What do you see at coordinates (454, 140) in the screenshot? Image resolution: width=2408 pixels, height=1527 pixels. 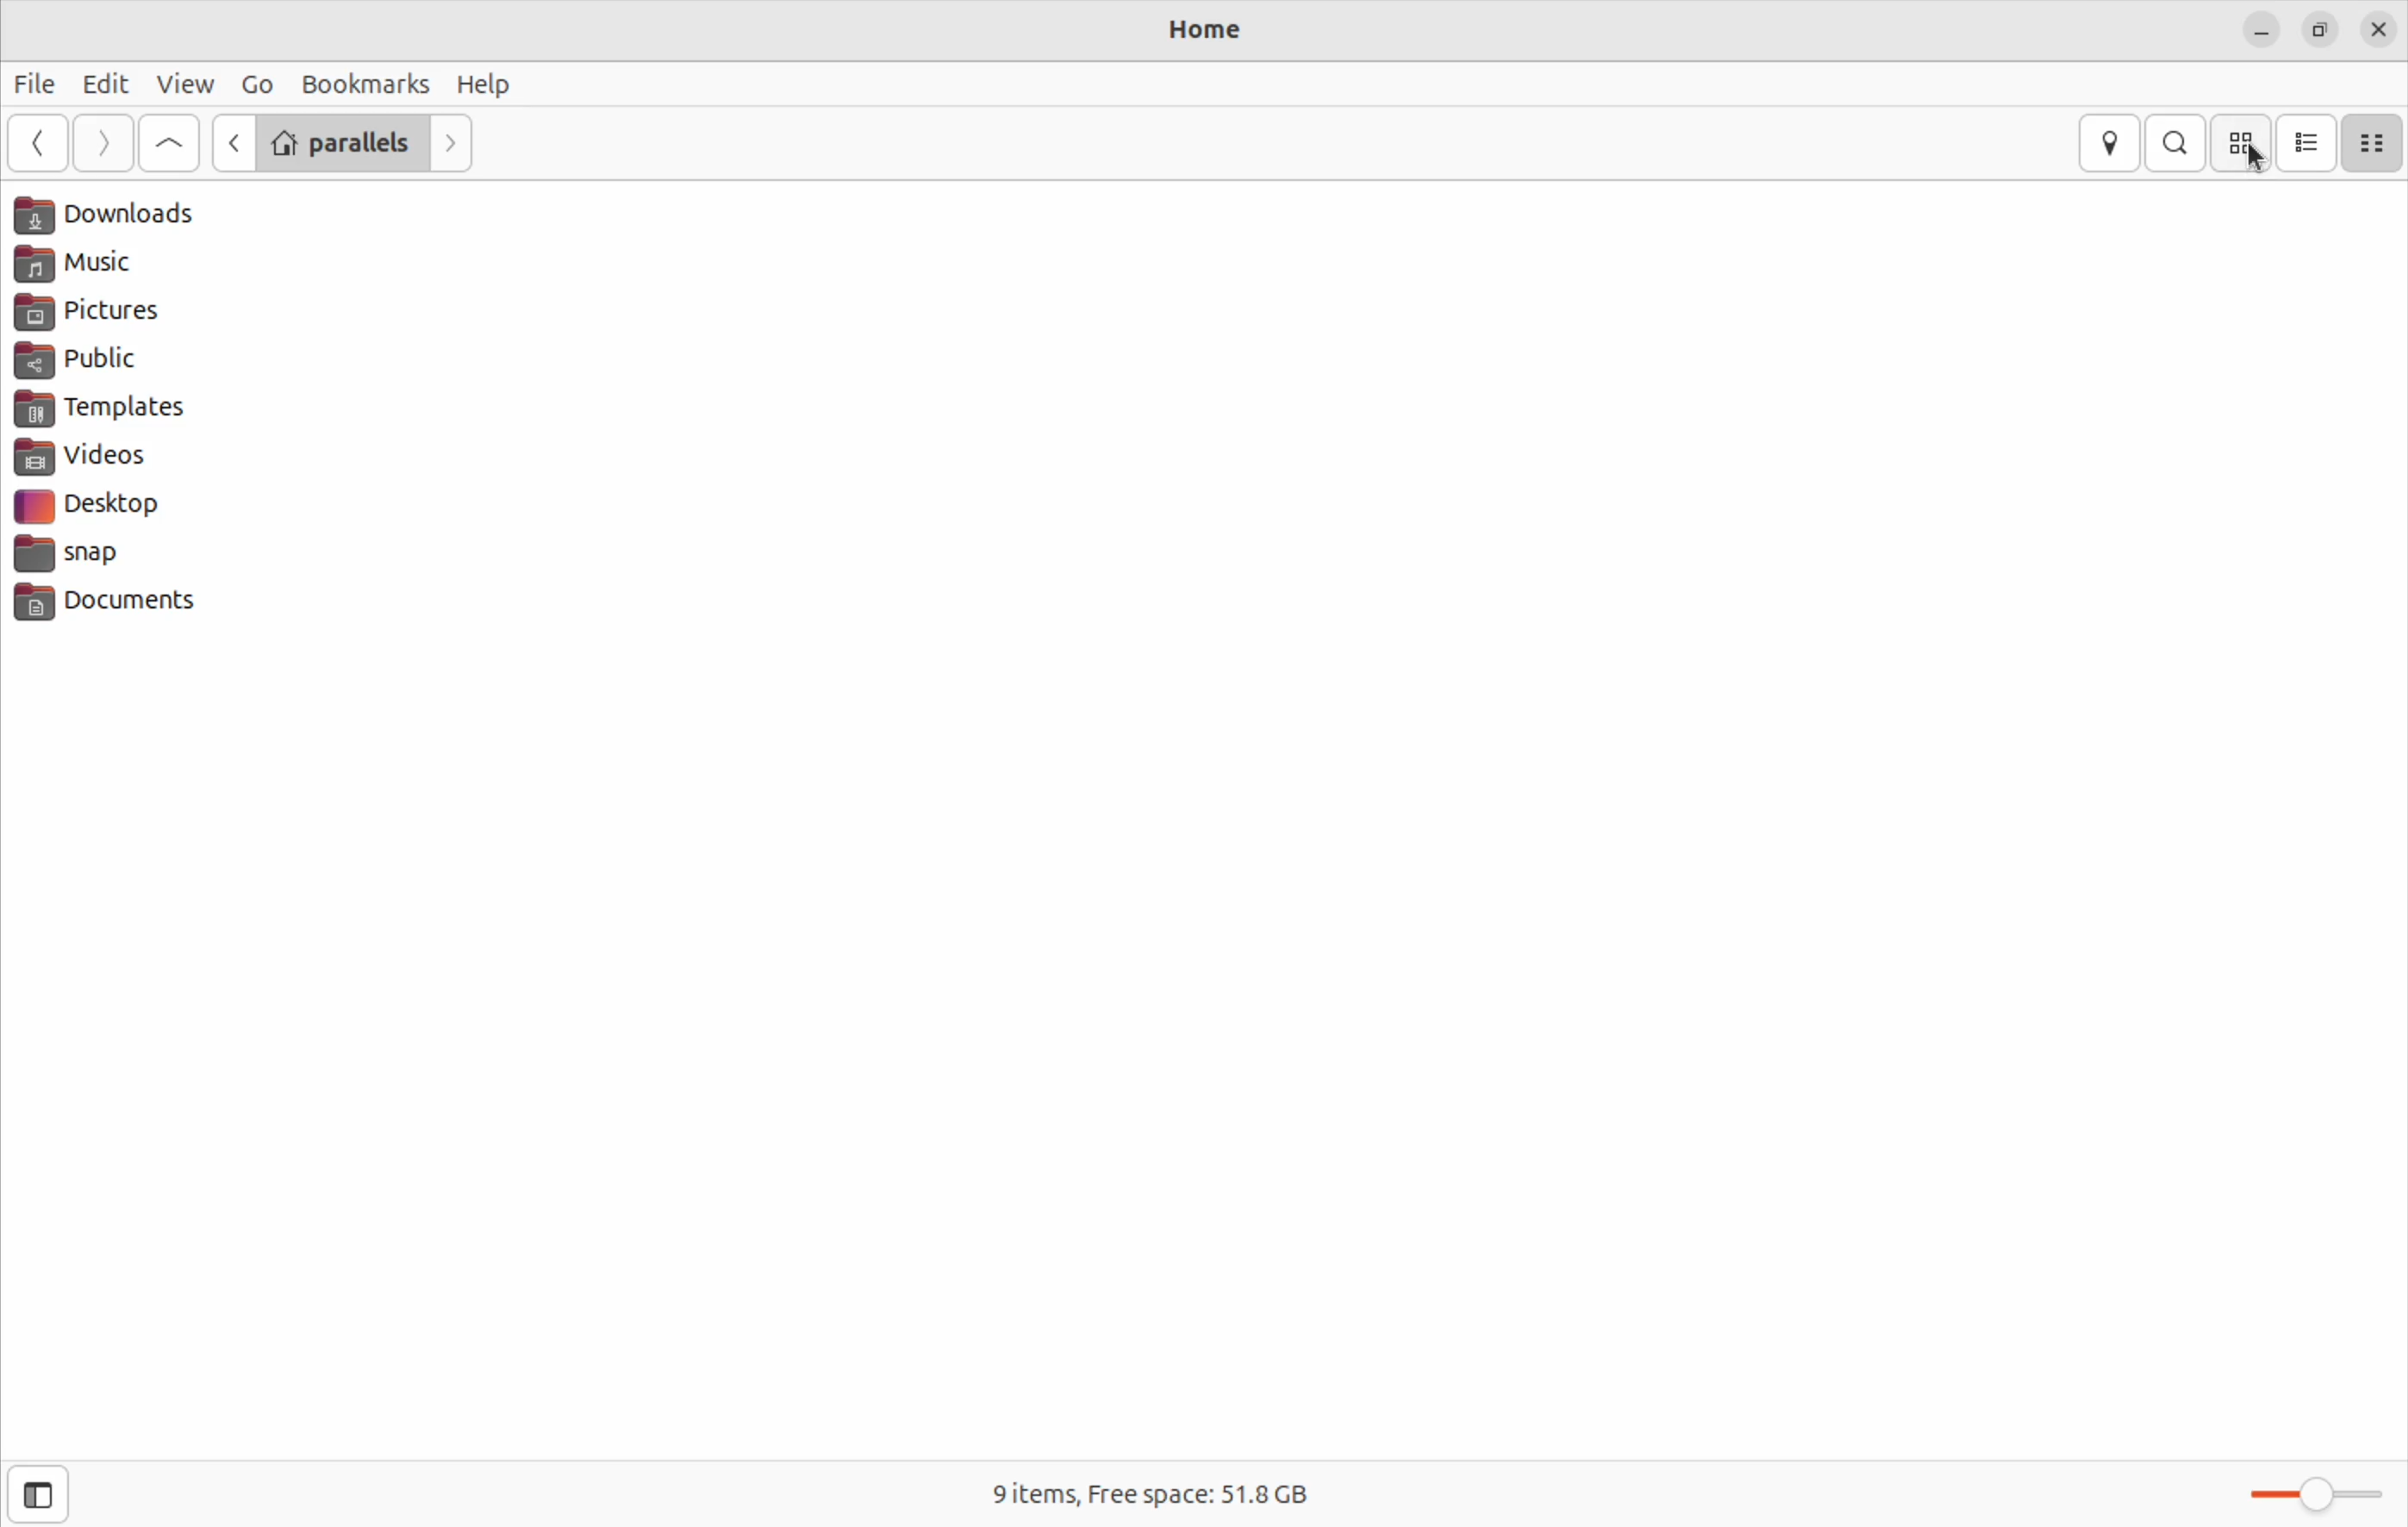 I see `Go next` at bounding box center [454, 140].